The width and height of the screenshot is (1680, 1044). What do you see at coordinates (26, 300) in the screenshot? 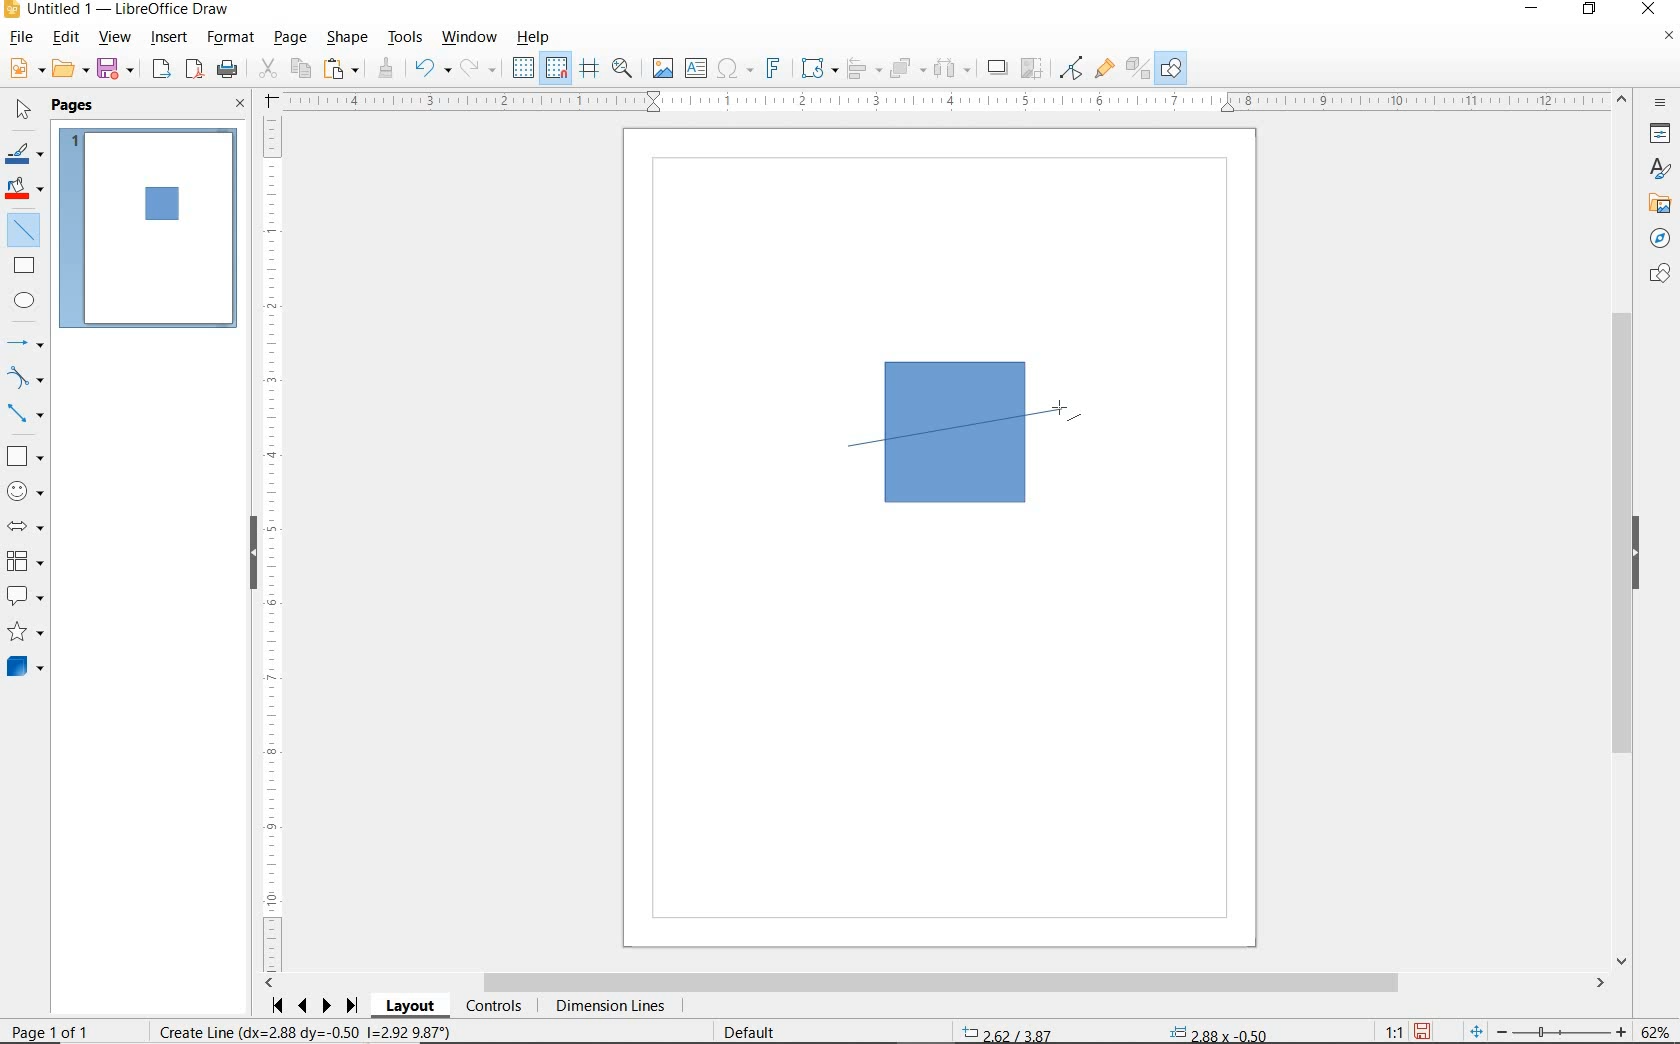
I see `ELLIPSE` at bounding box center [26, 300].